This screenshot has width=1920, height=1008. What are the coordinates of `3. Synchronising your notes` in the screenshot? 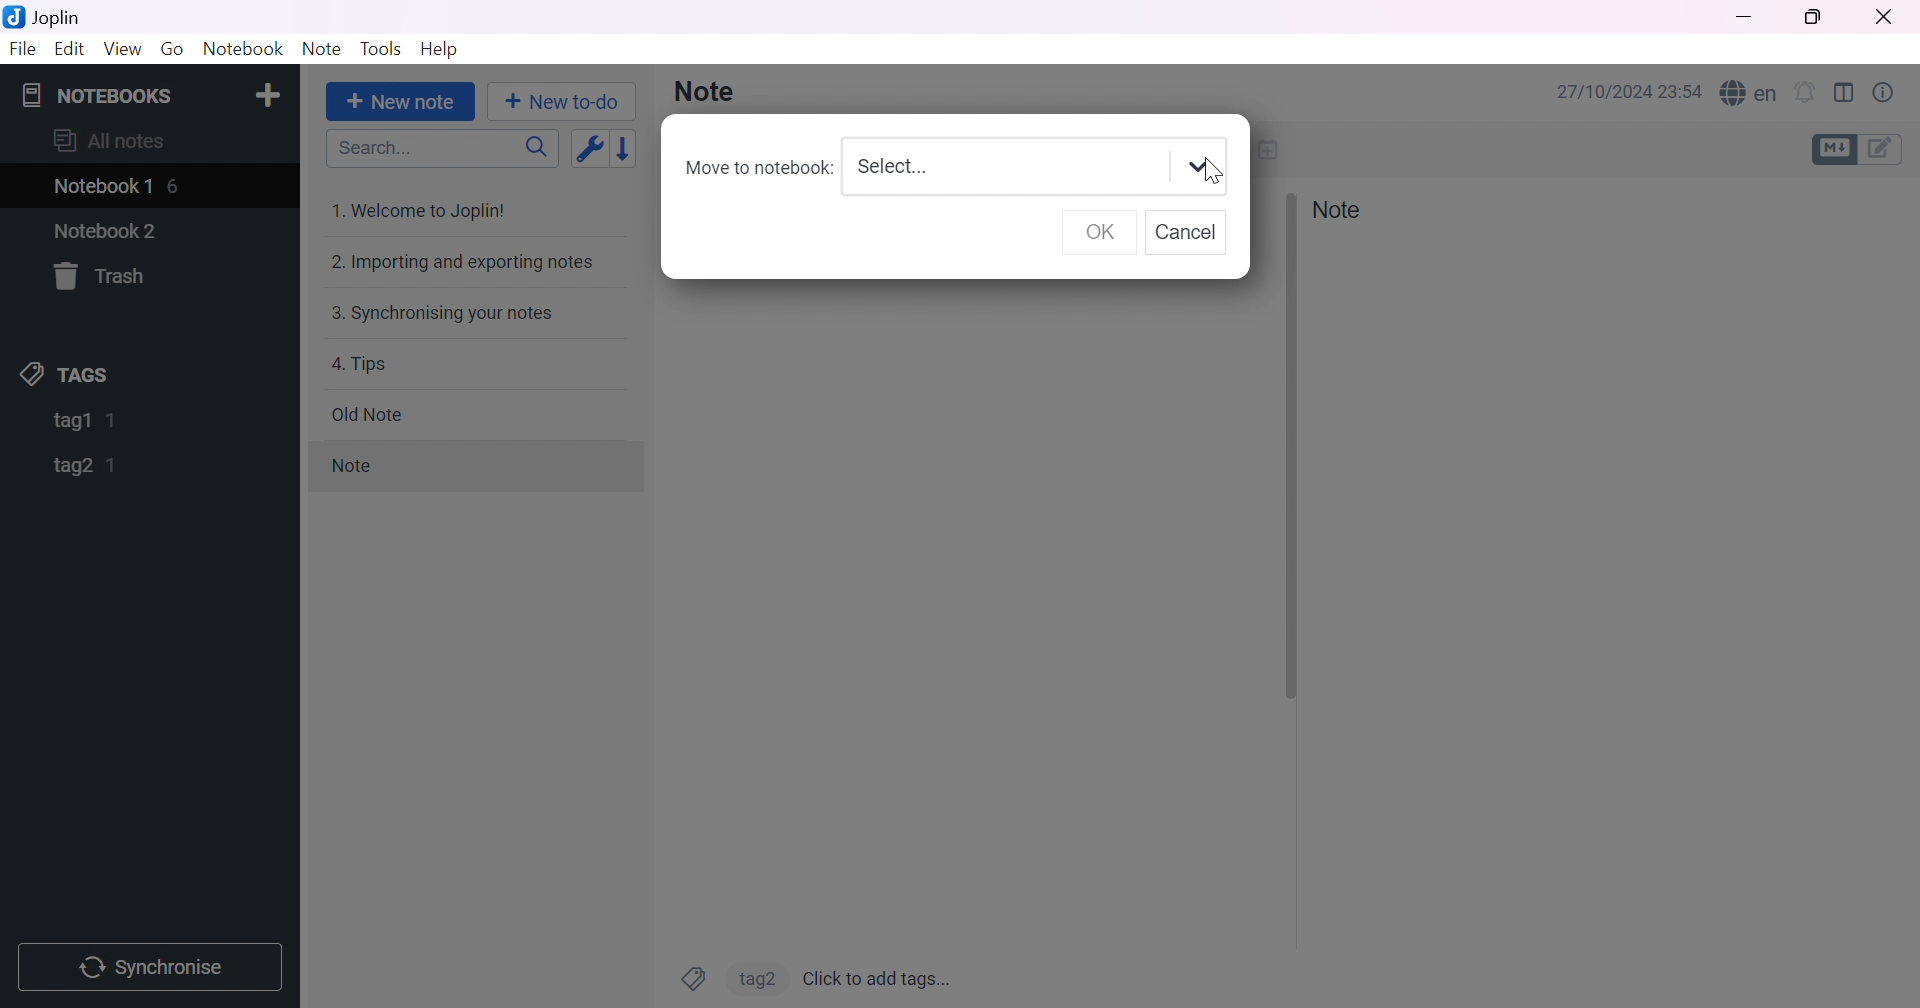 It's located at (439, 315).